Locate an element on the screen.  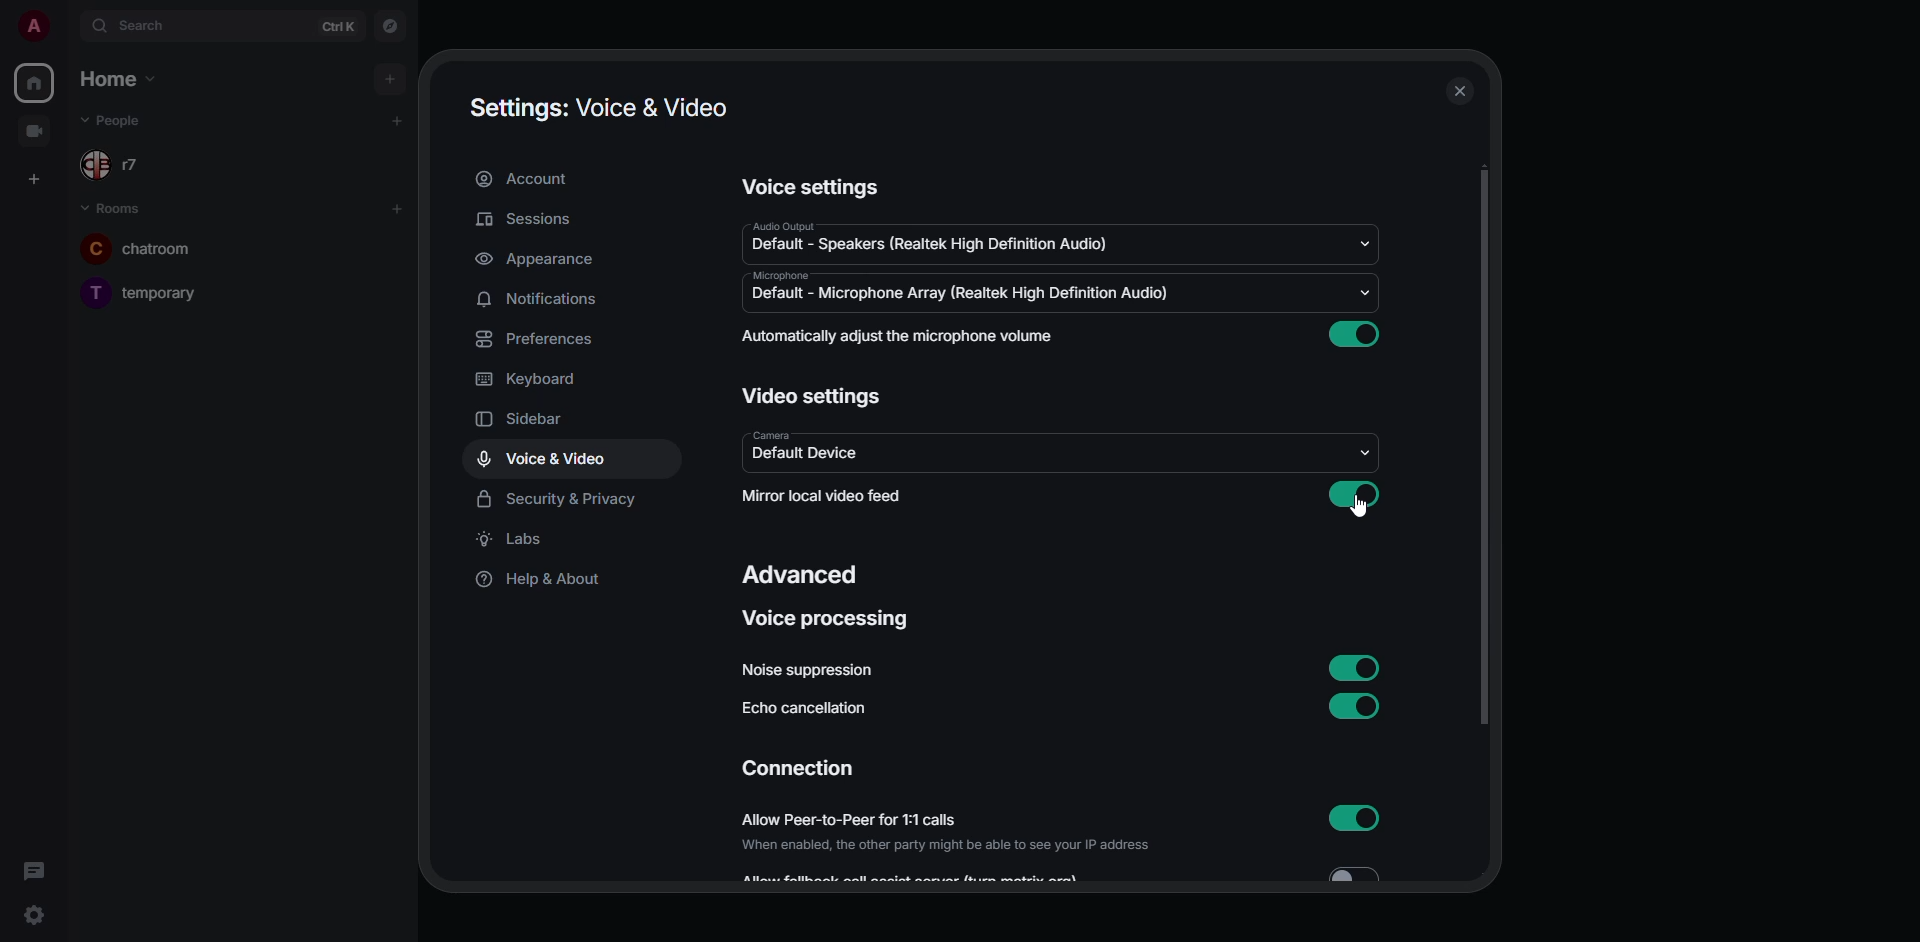
cursor is located at coordinates (1359, 510).